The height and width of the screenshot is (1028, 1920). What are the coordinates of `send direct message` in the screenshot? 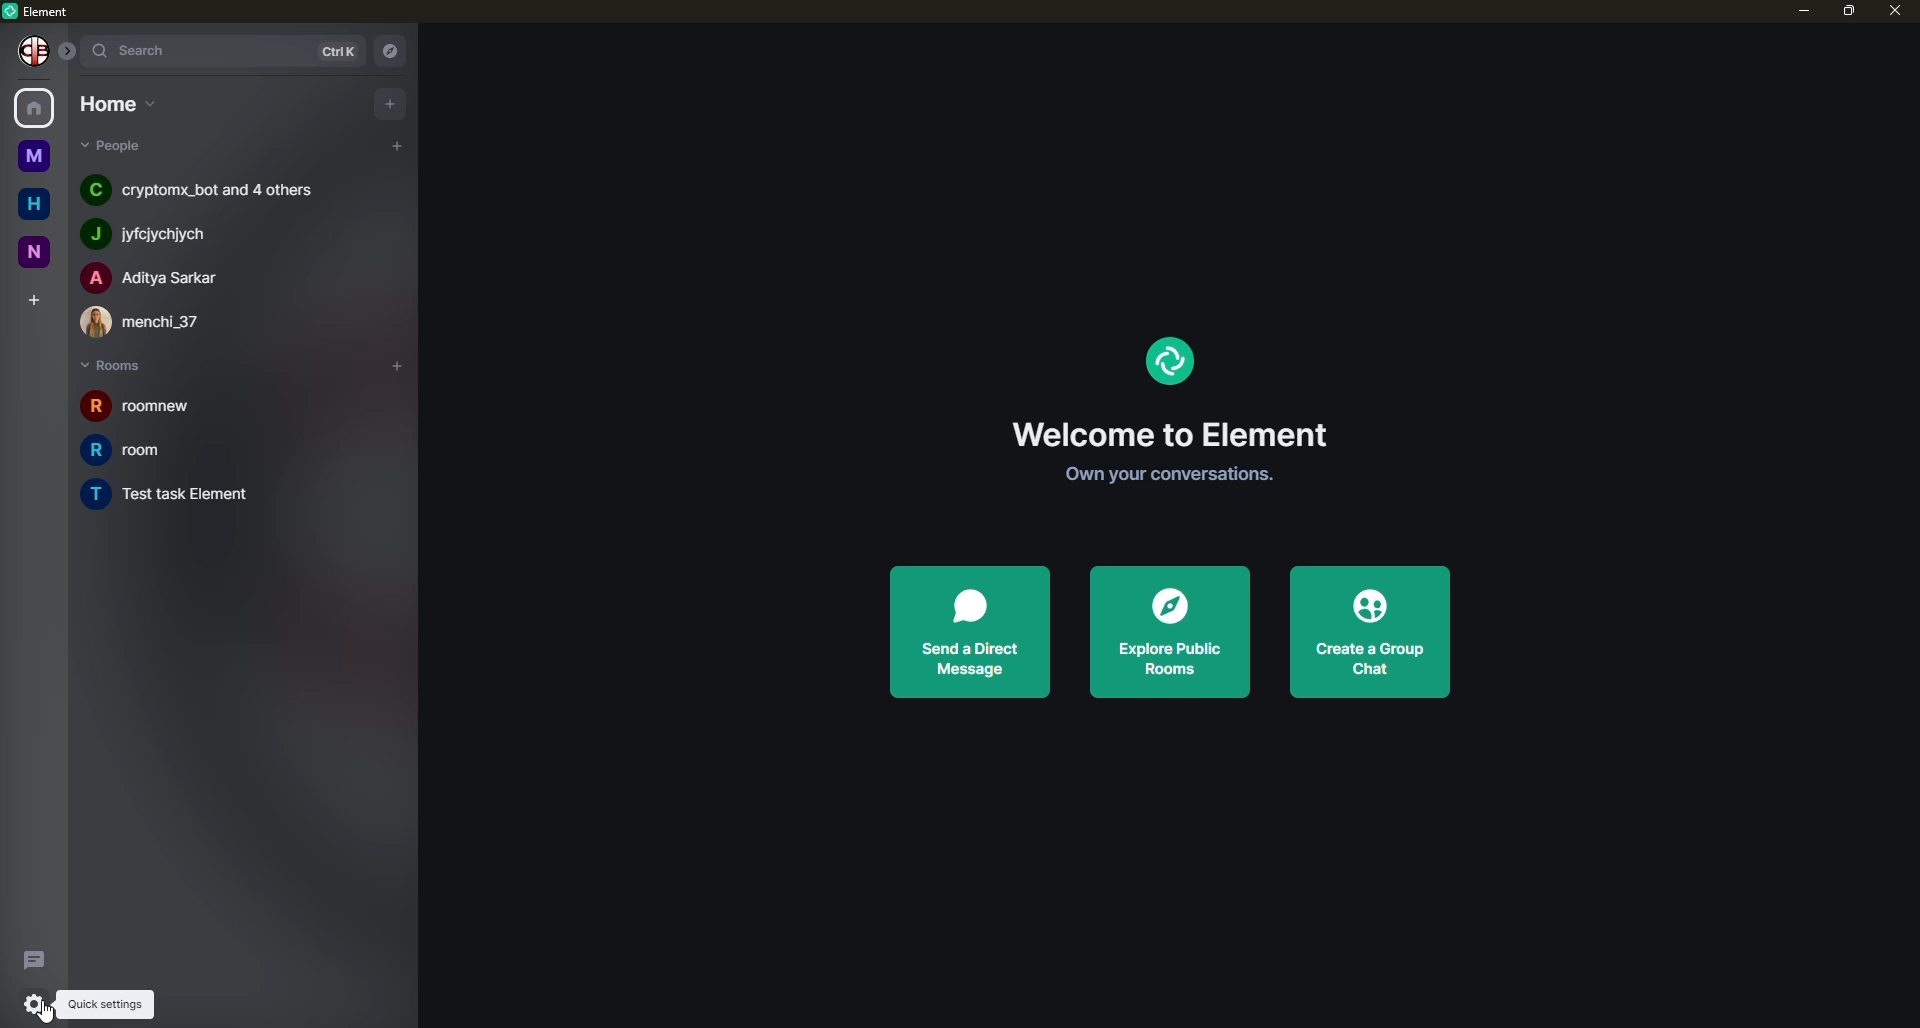 It's located at (969, 630).